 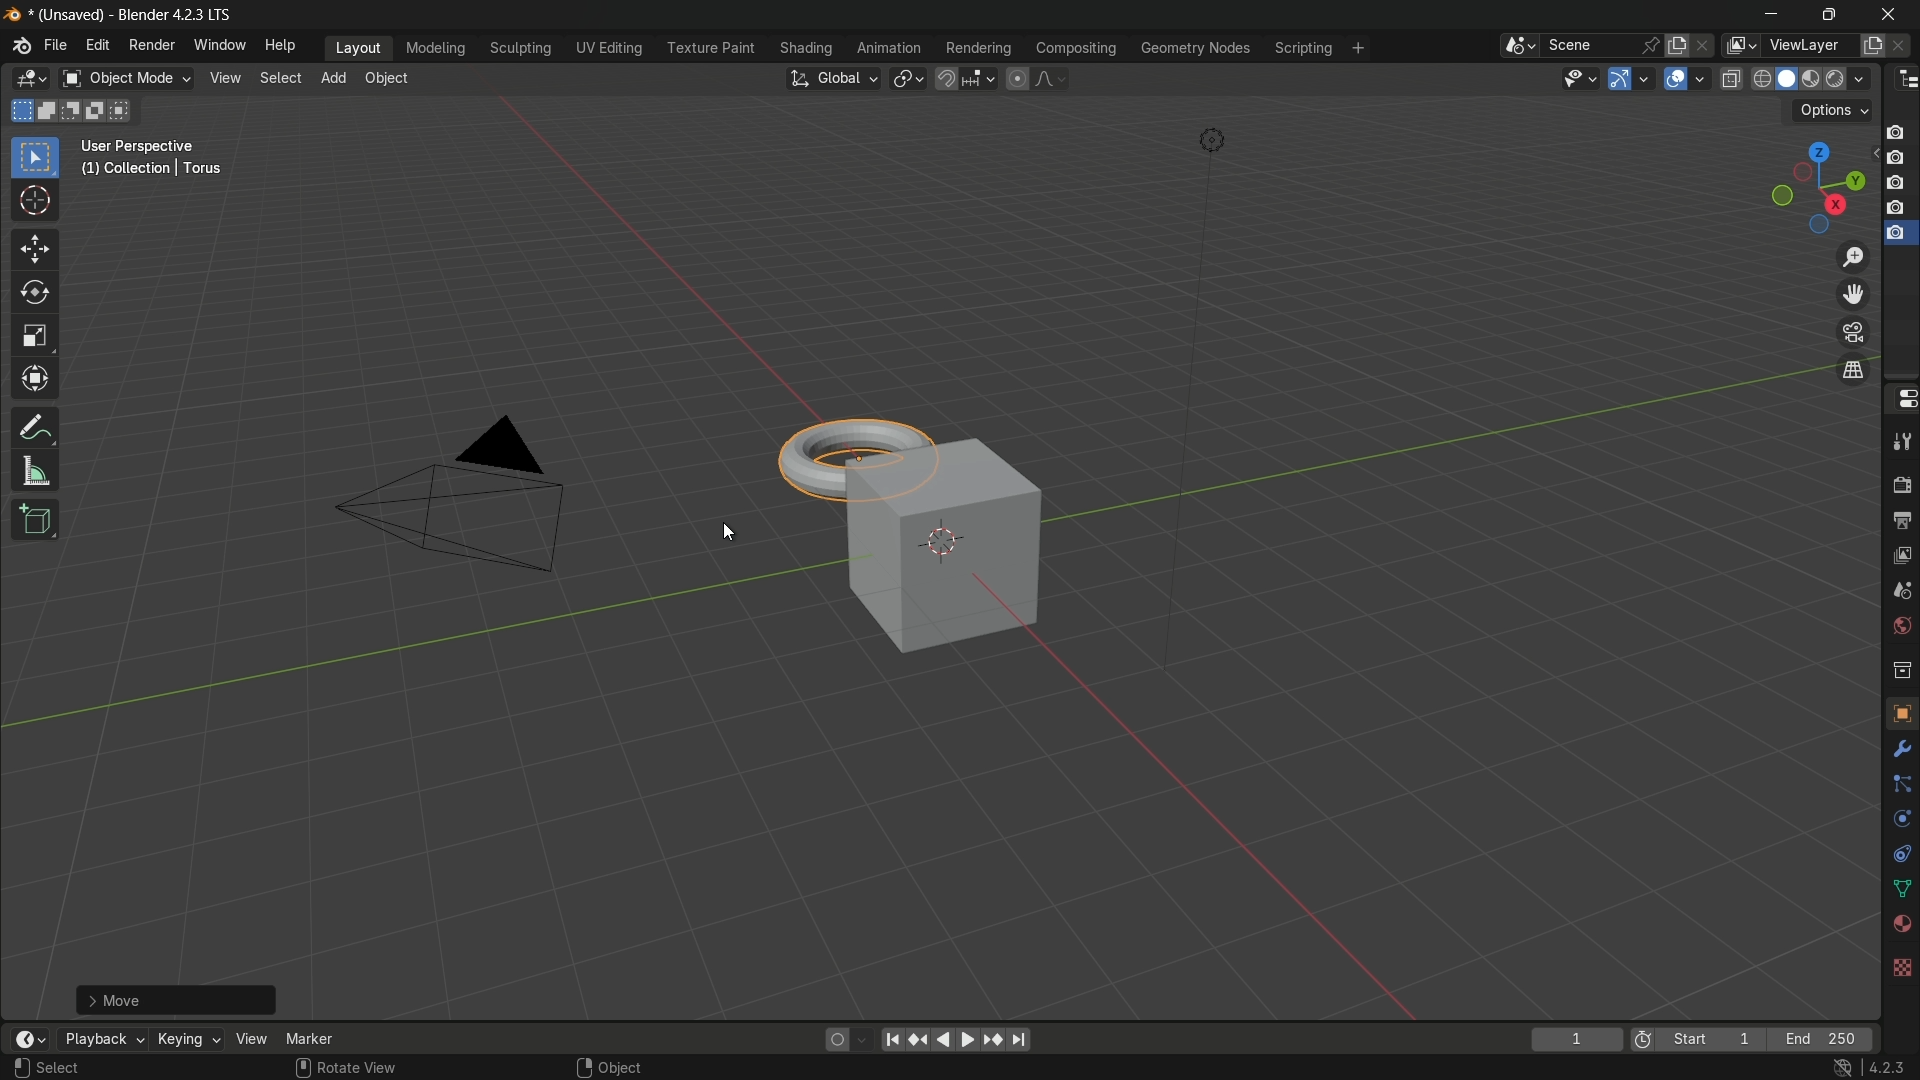 I want to click on file menu, so click(x=56, y=45).